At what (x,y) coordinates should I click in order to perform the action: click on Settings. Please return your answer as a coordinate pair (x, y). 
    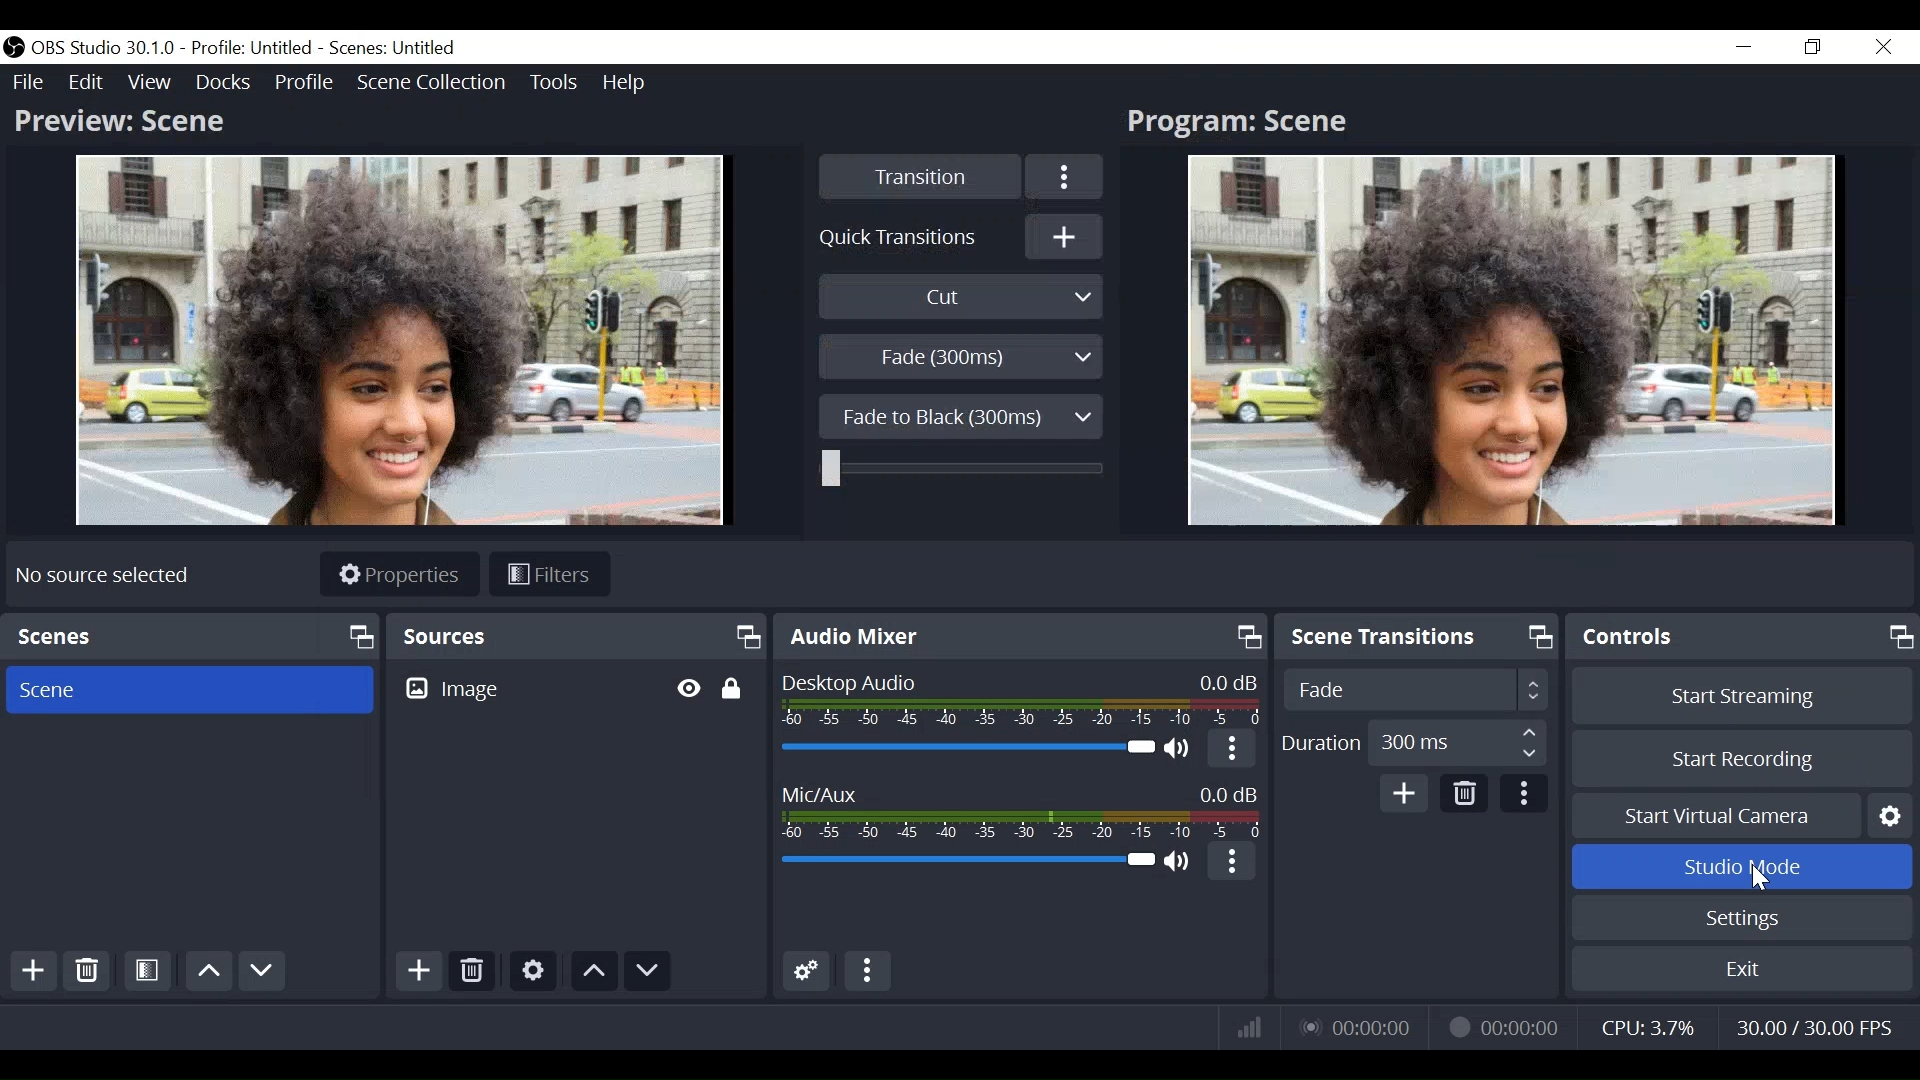
    Looking at the image, I should click on (535, 970).